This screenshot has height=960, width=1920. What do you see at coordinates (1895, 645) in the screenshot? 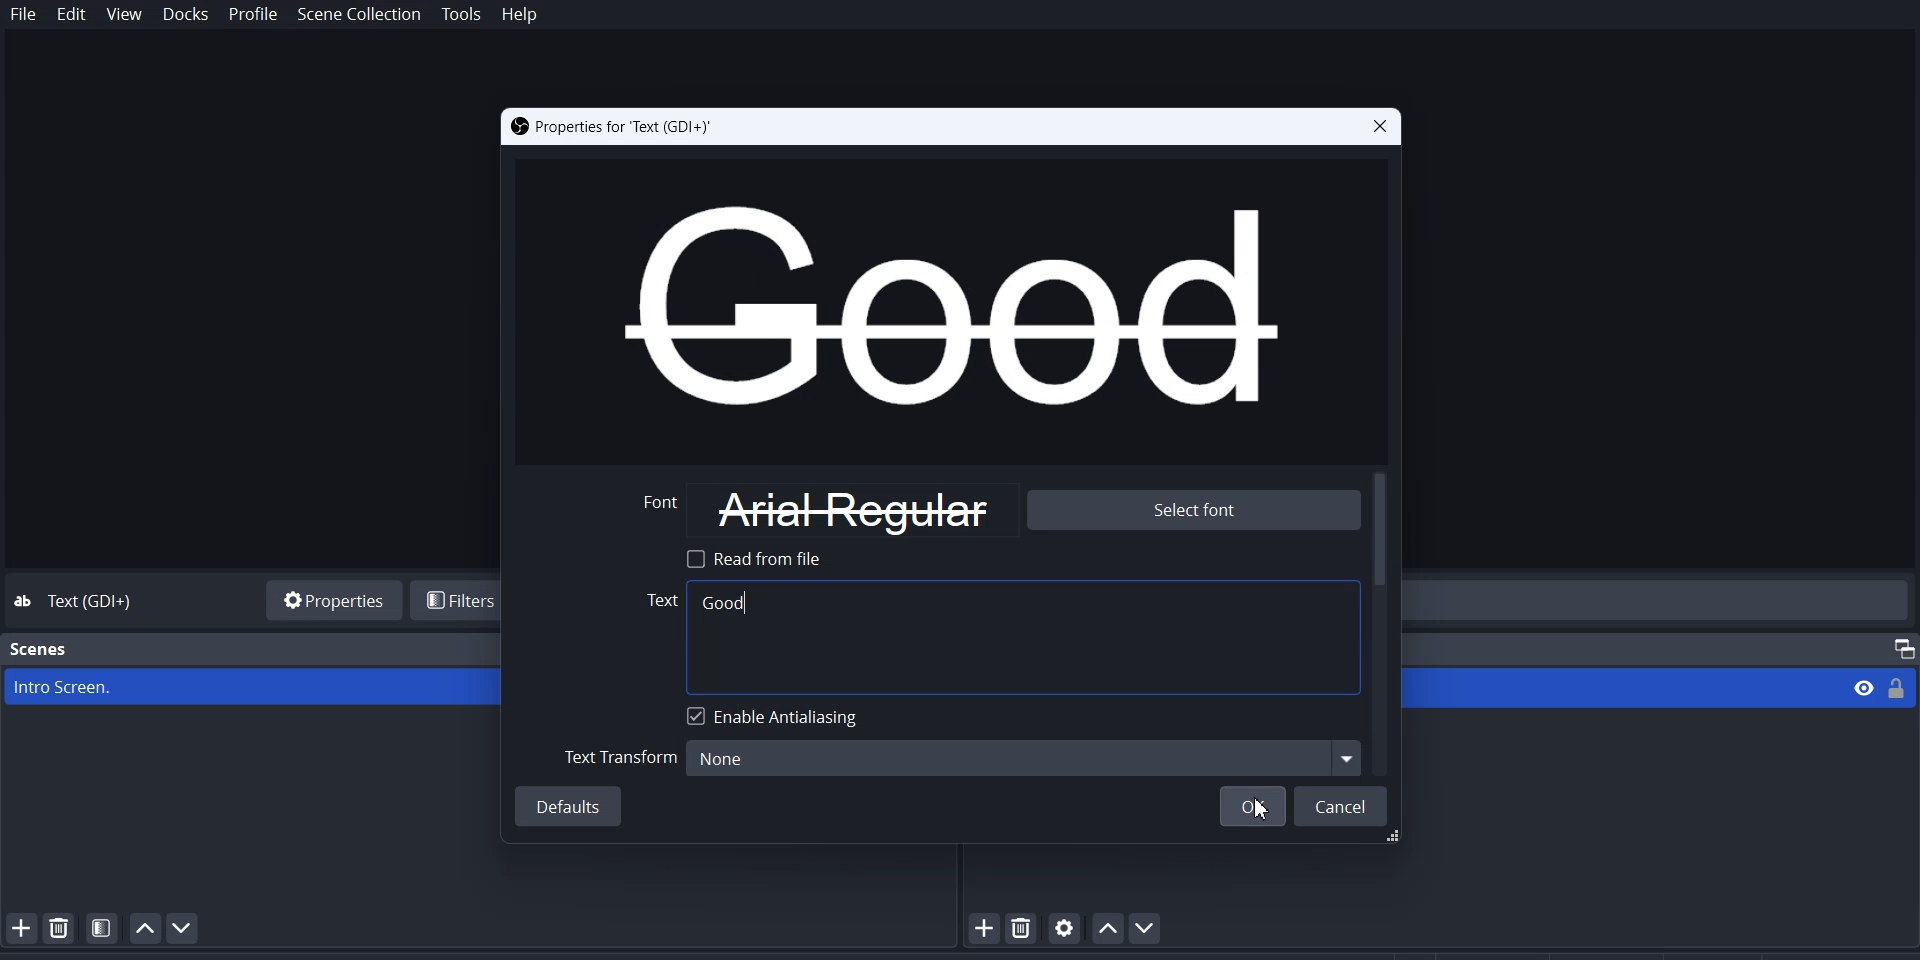
I see `Maximize` at bounding box center [1895, 645].